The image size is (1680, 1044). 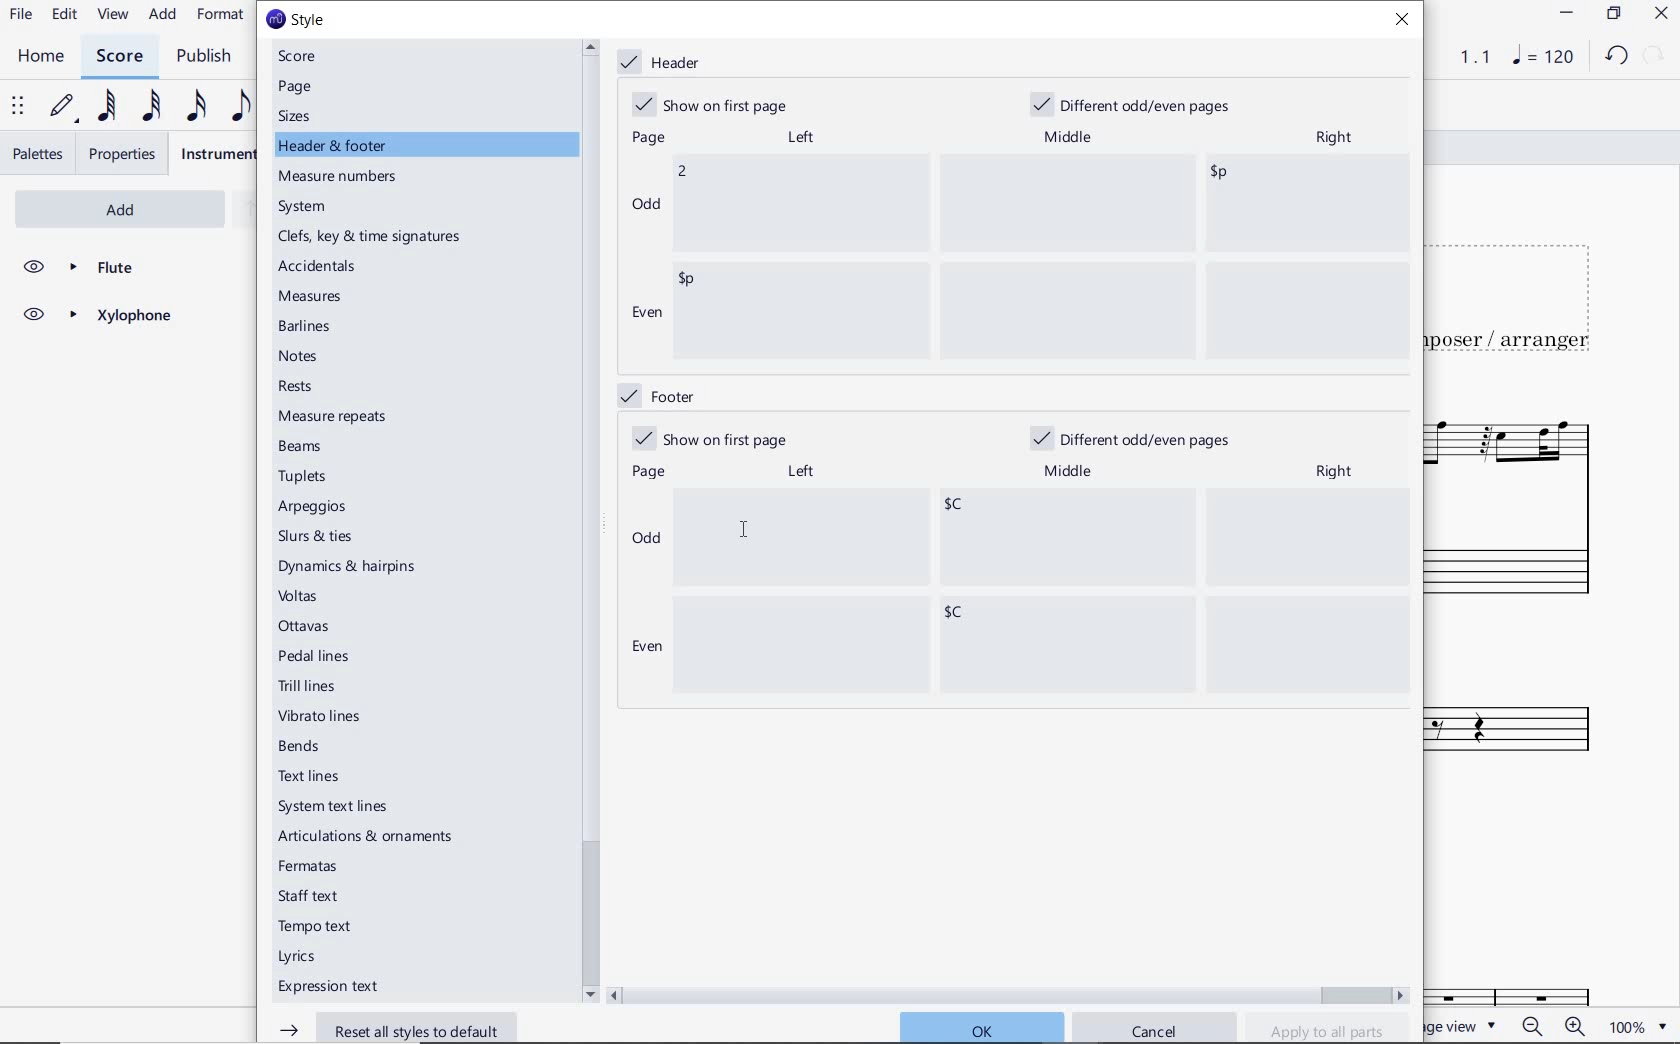 I want to click on scrollbar, so click(x=1009, y=993).